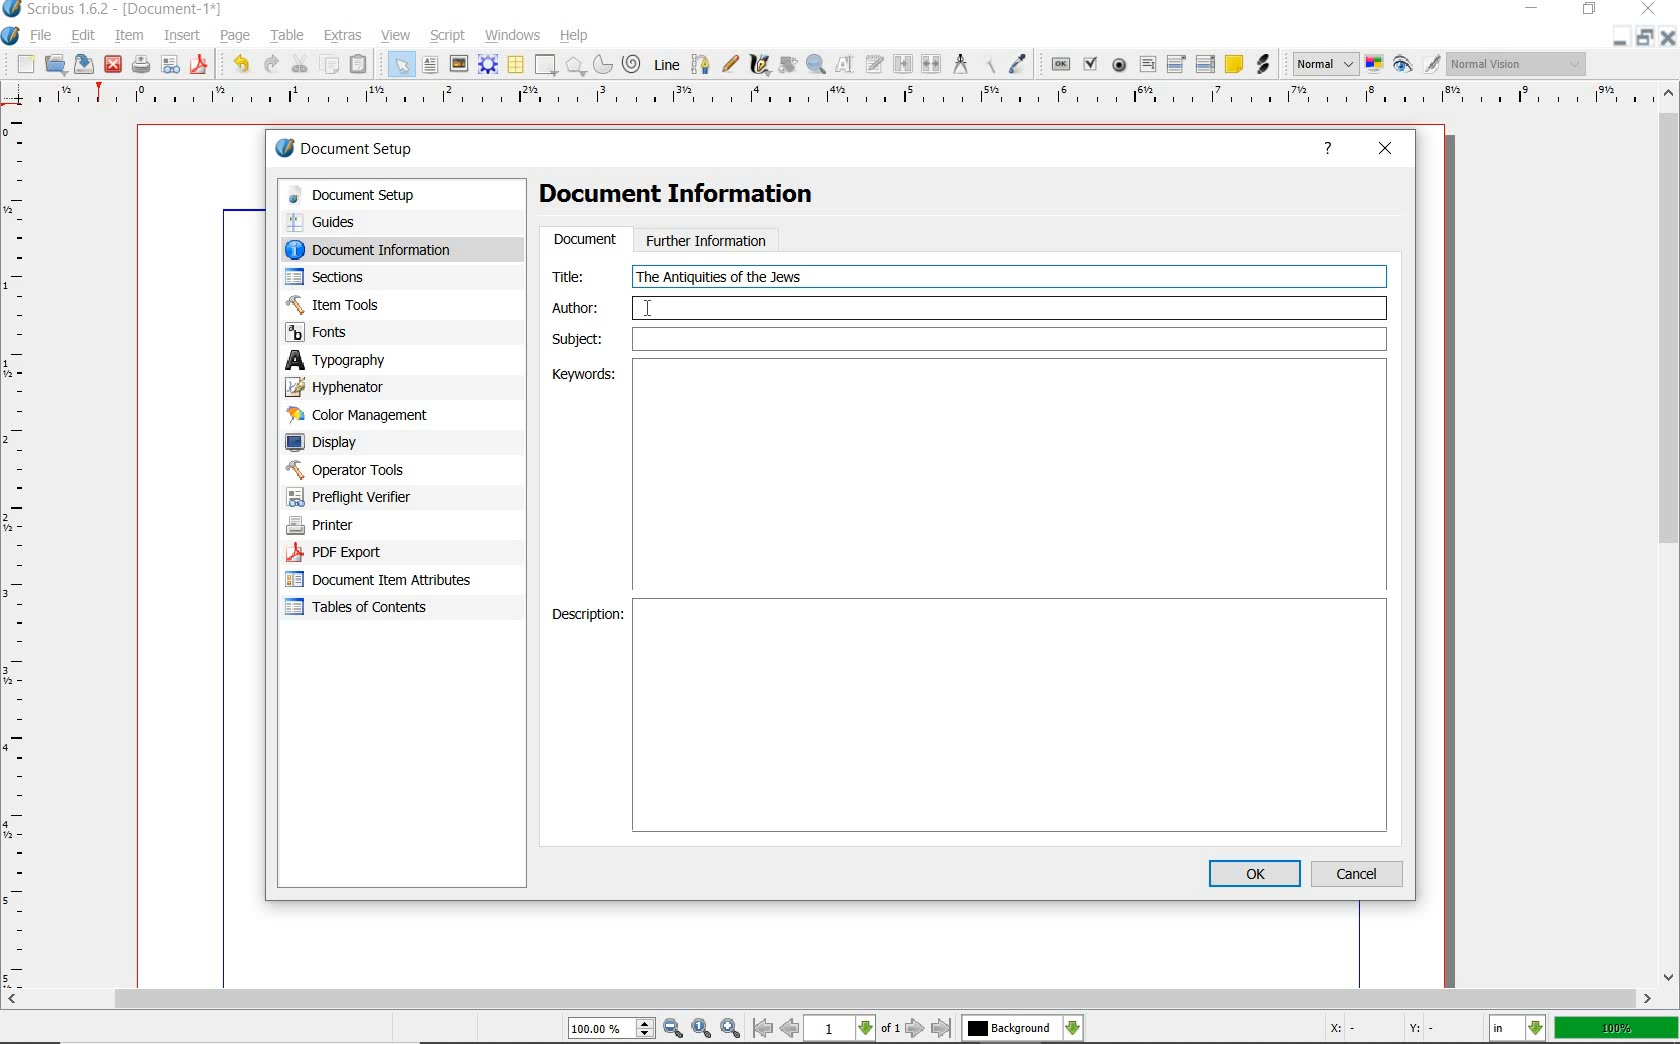 This screenshot has height=1044, width=1680. Describe the element at coordinates (603, 64) in the screenshot. I see `arc` at that location.